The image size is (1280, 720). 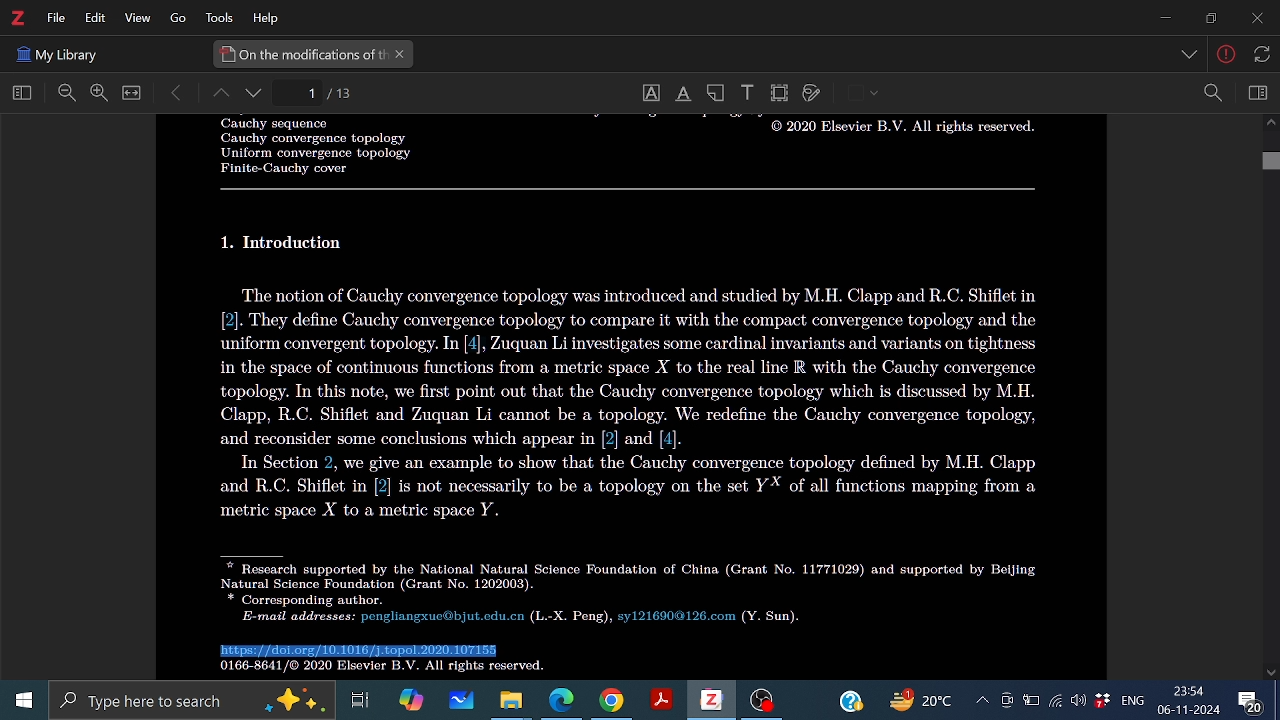 What do you see at coordinates (638, 403) in the screenshot?
I see `` at bounding box center [638, 403].